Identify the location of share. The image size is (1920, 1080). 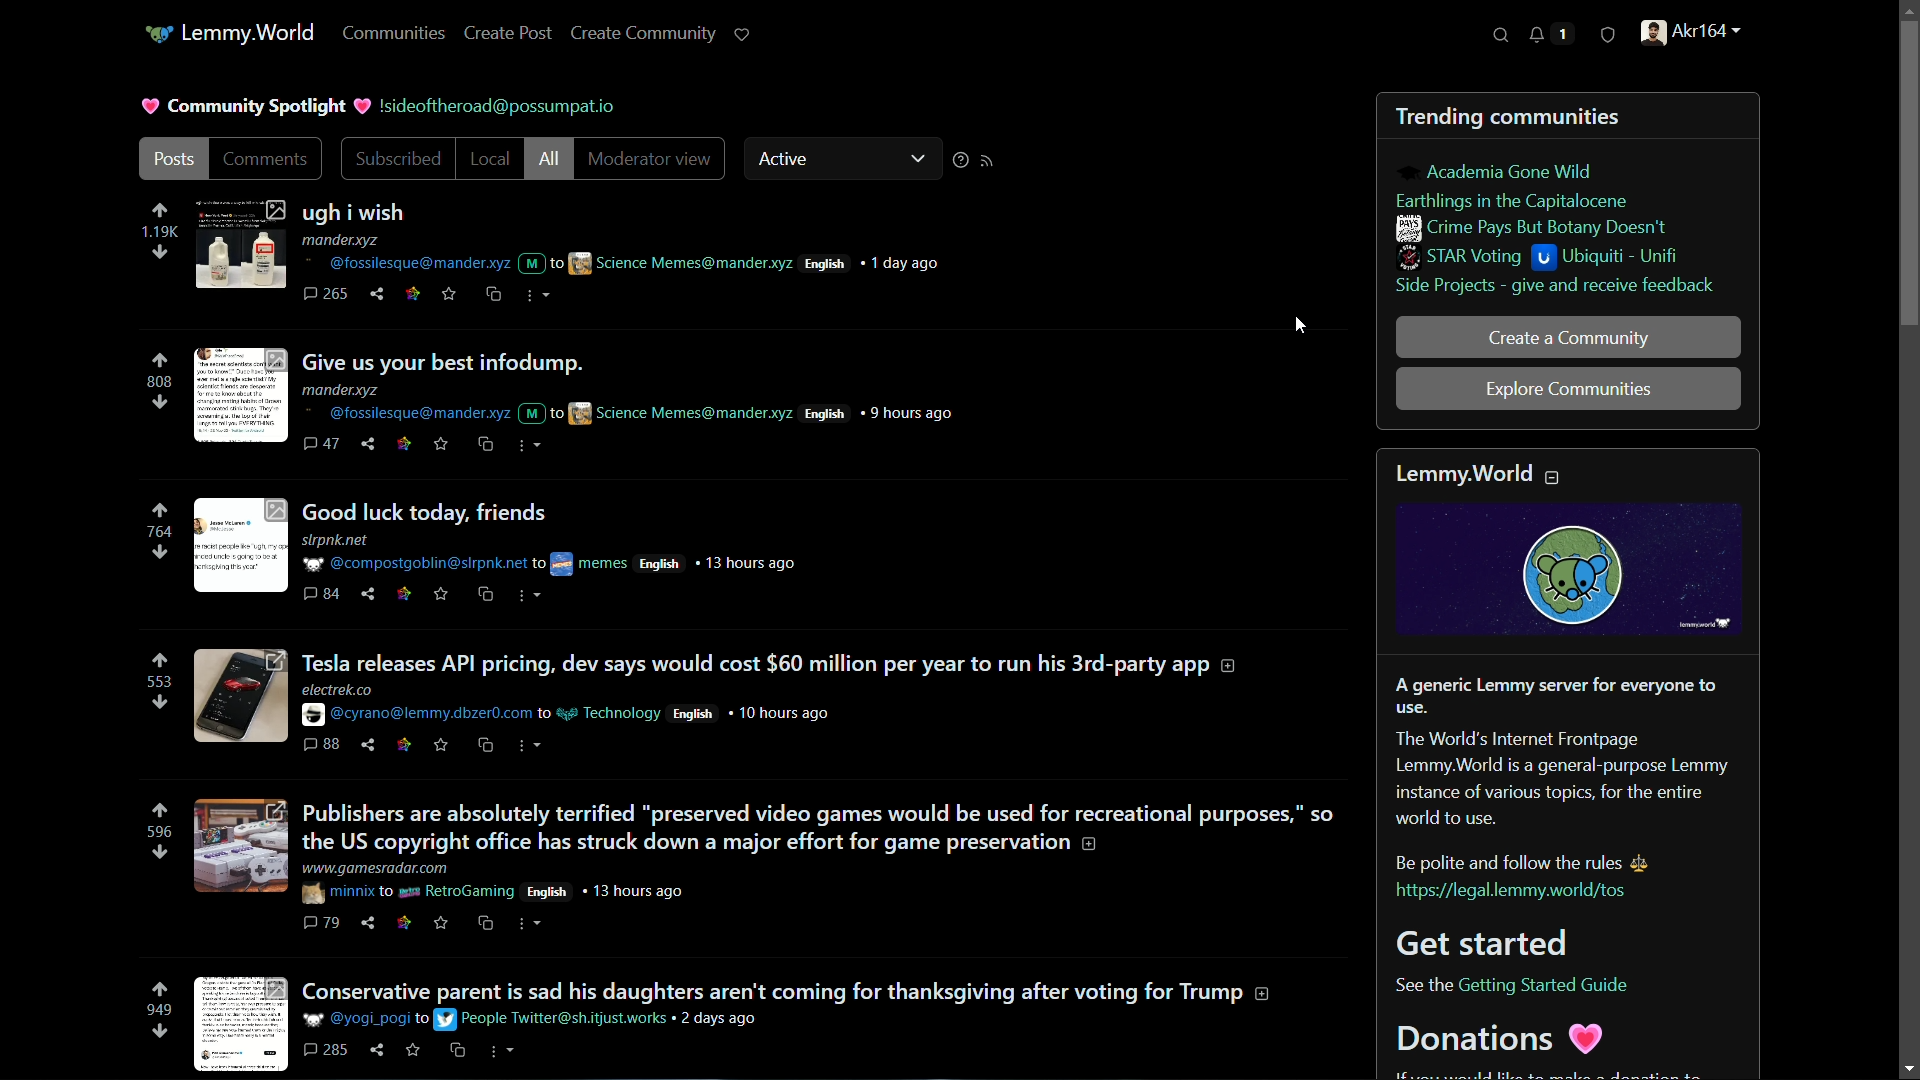
(365, 594).